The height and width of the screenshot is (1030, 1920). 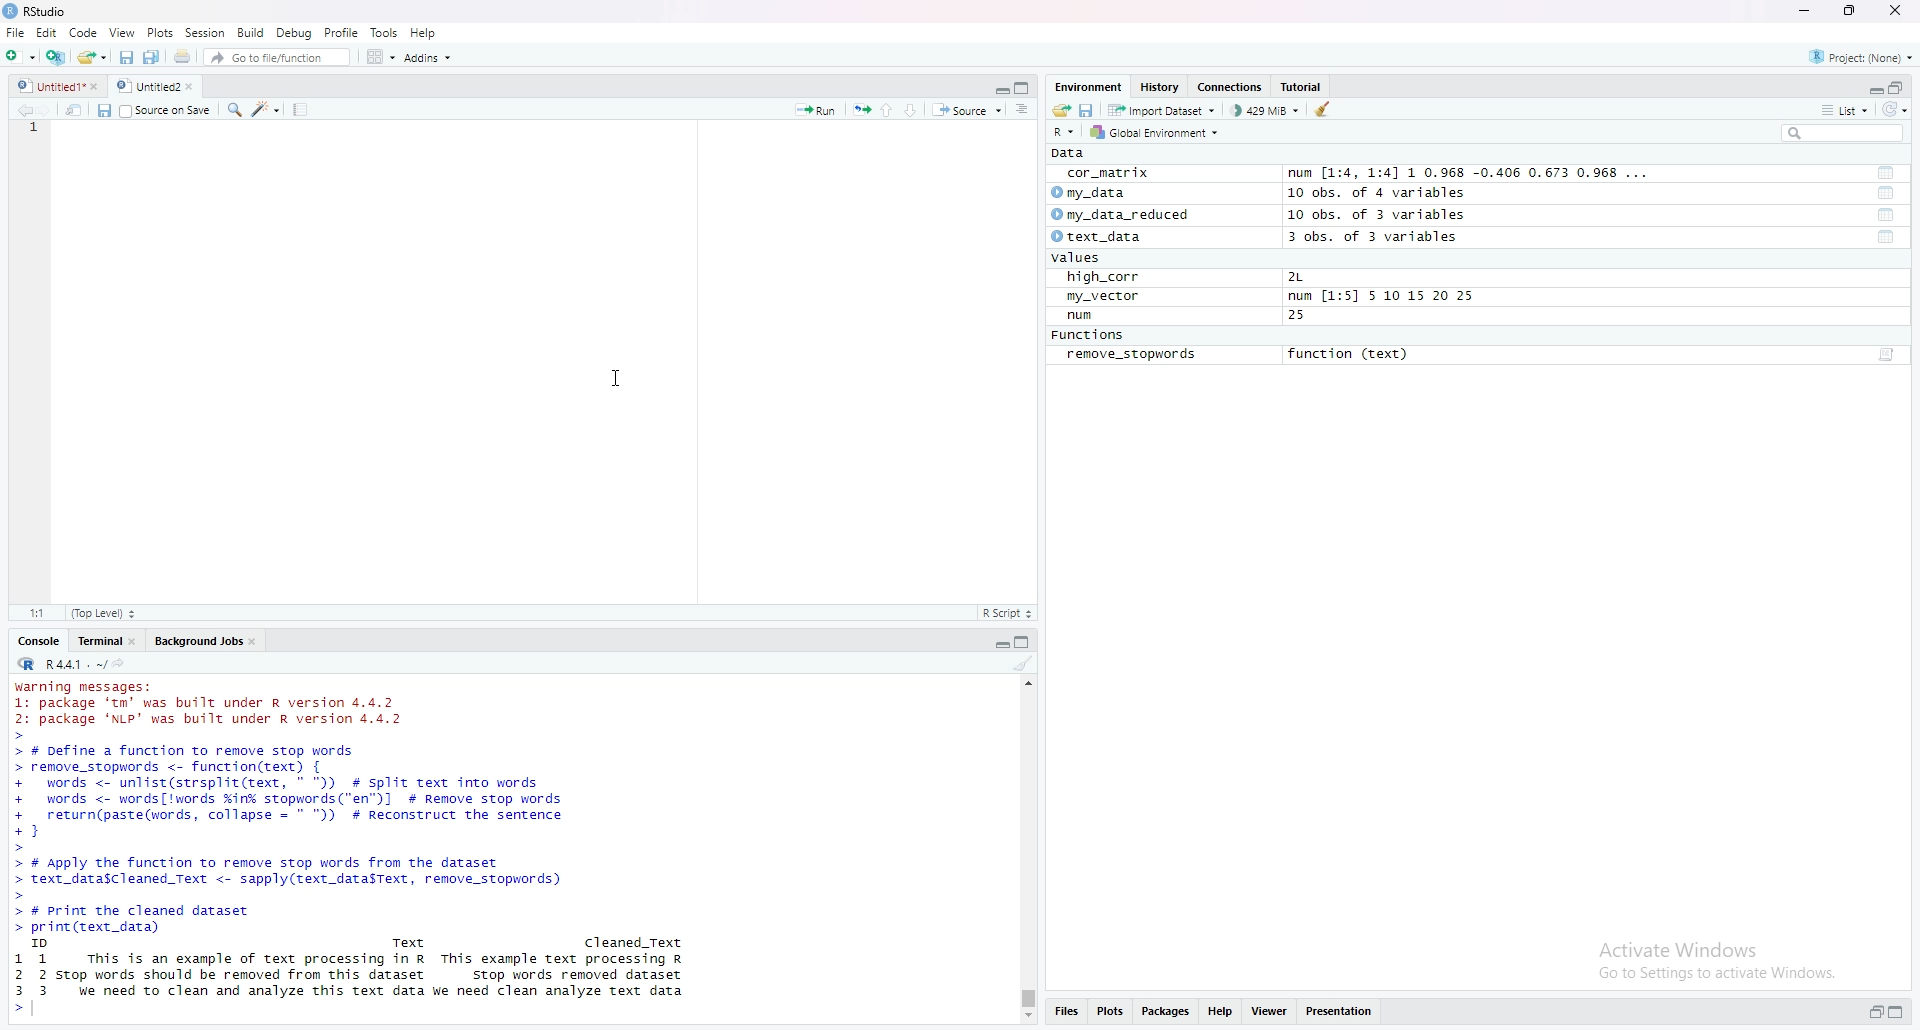 I want to click on Open, so click(x=90, y=57).